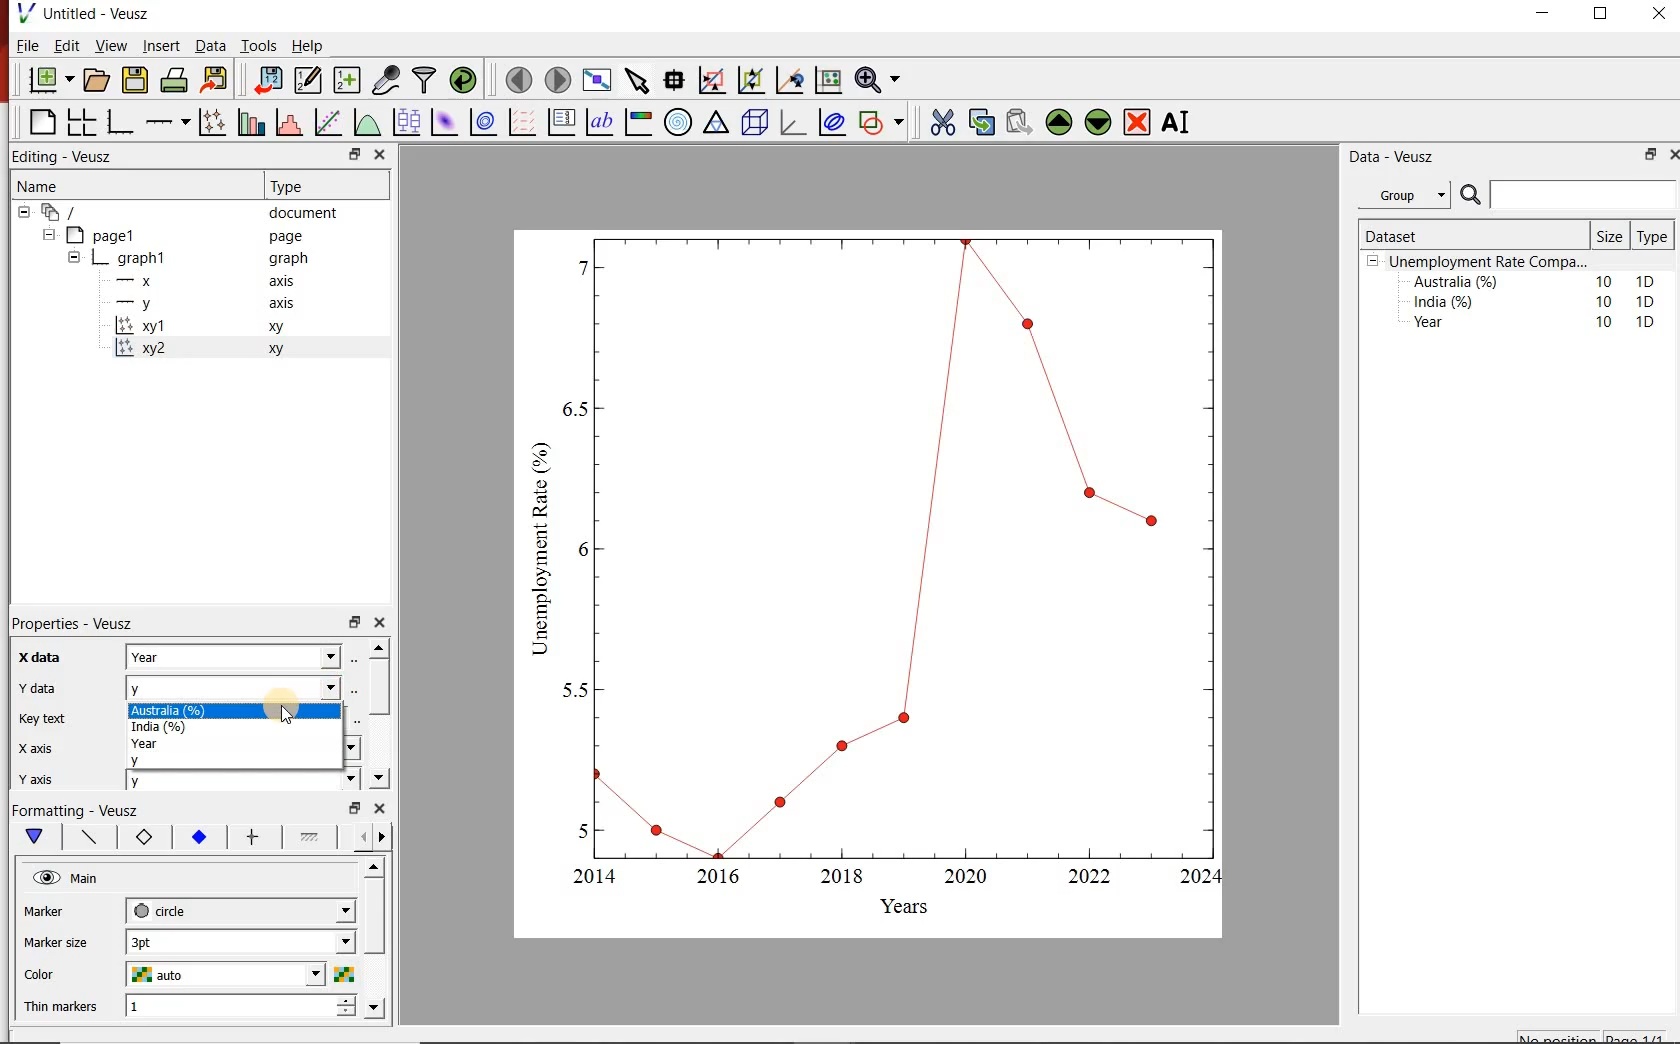 This screenshot has width=1680, height=1044. What do you see at coordinates (240, 686) in the screenshot?
I see `y` at bounding box center [240, 686].